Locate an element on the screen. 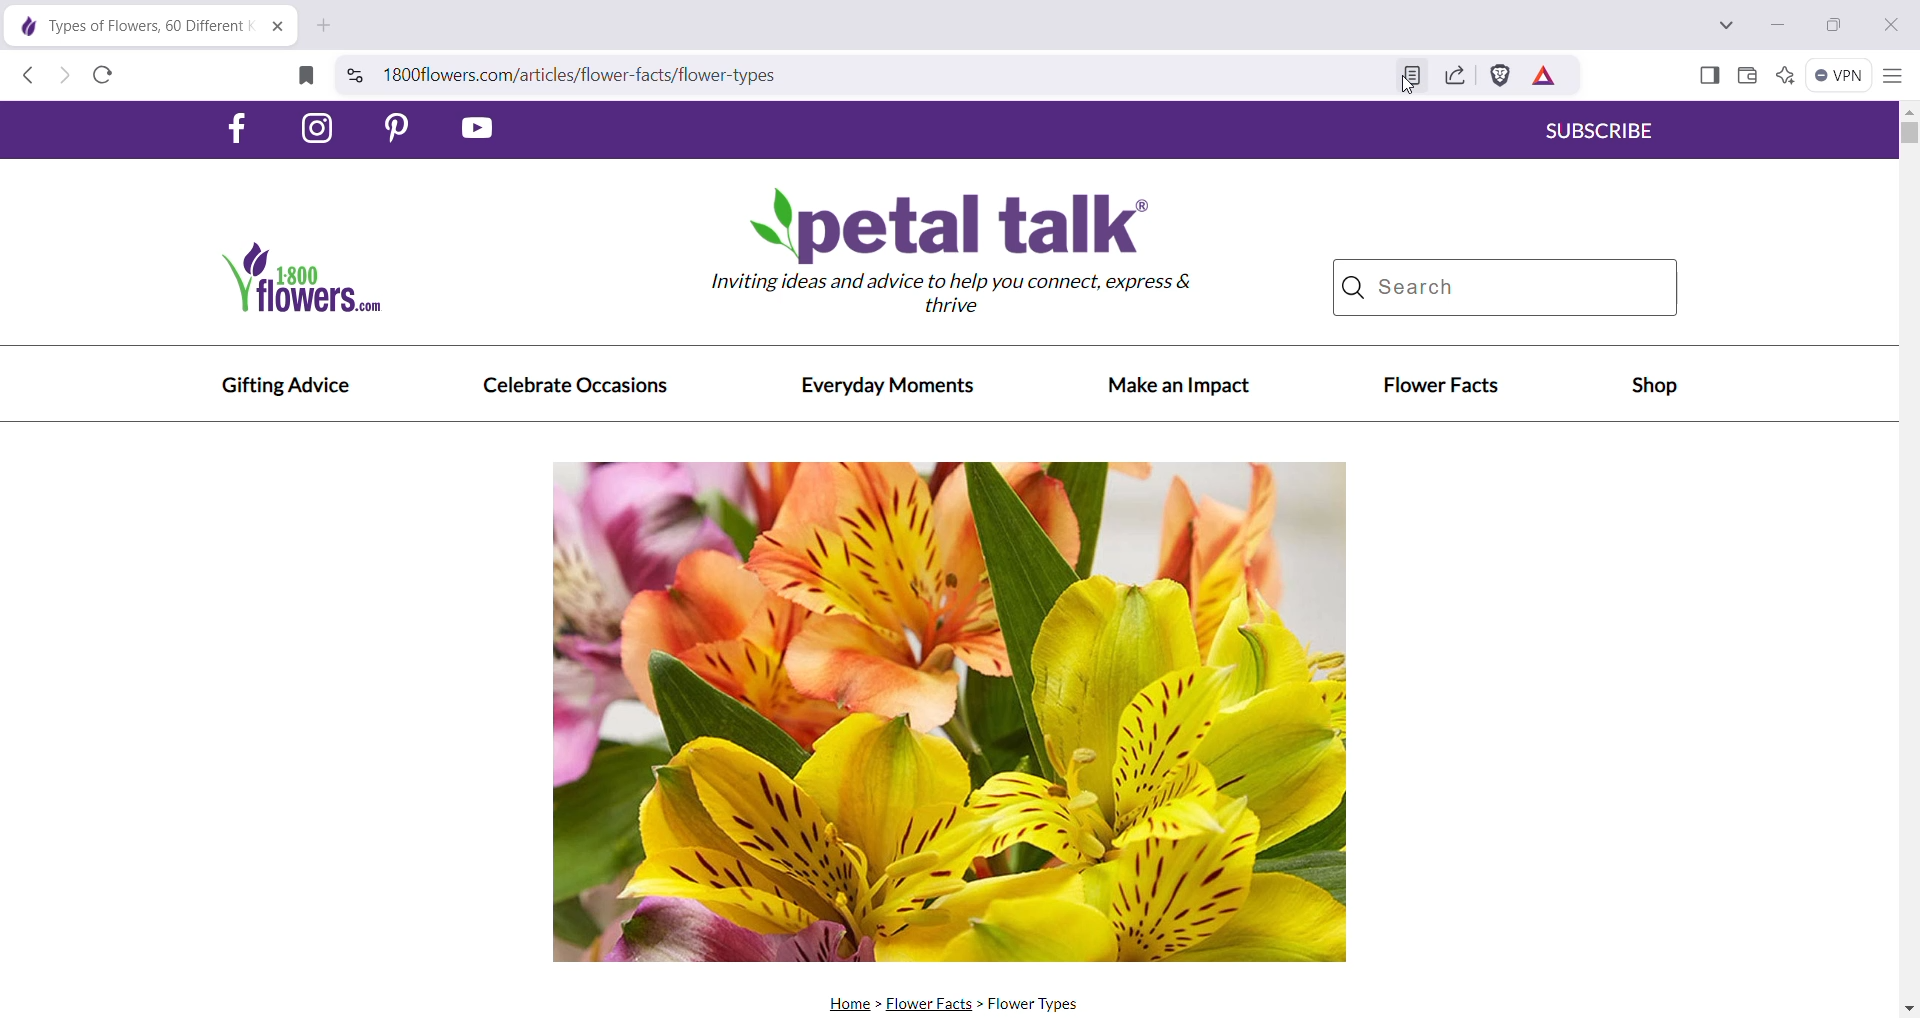  Pinterest is located at coordinates (407, 130).